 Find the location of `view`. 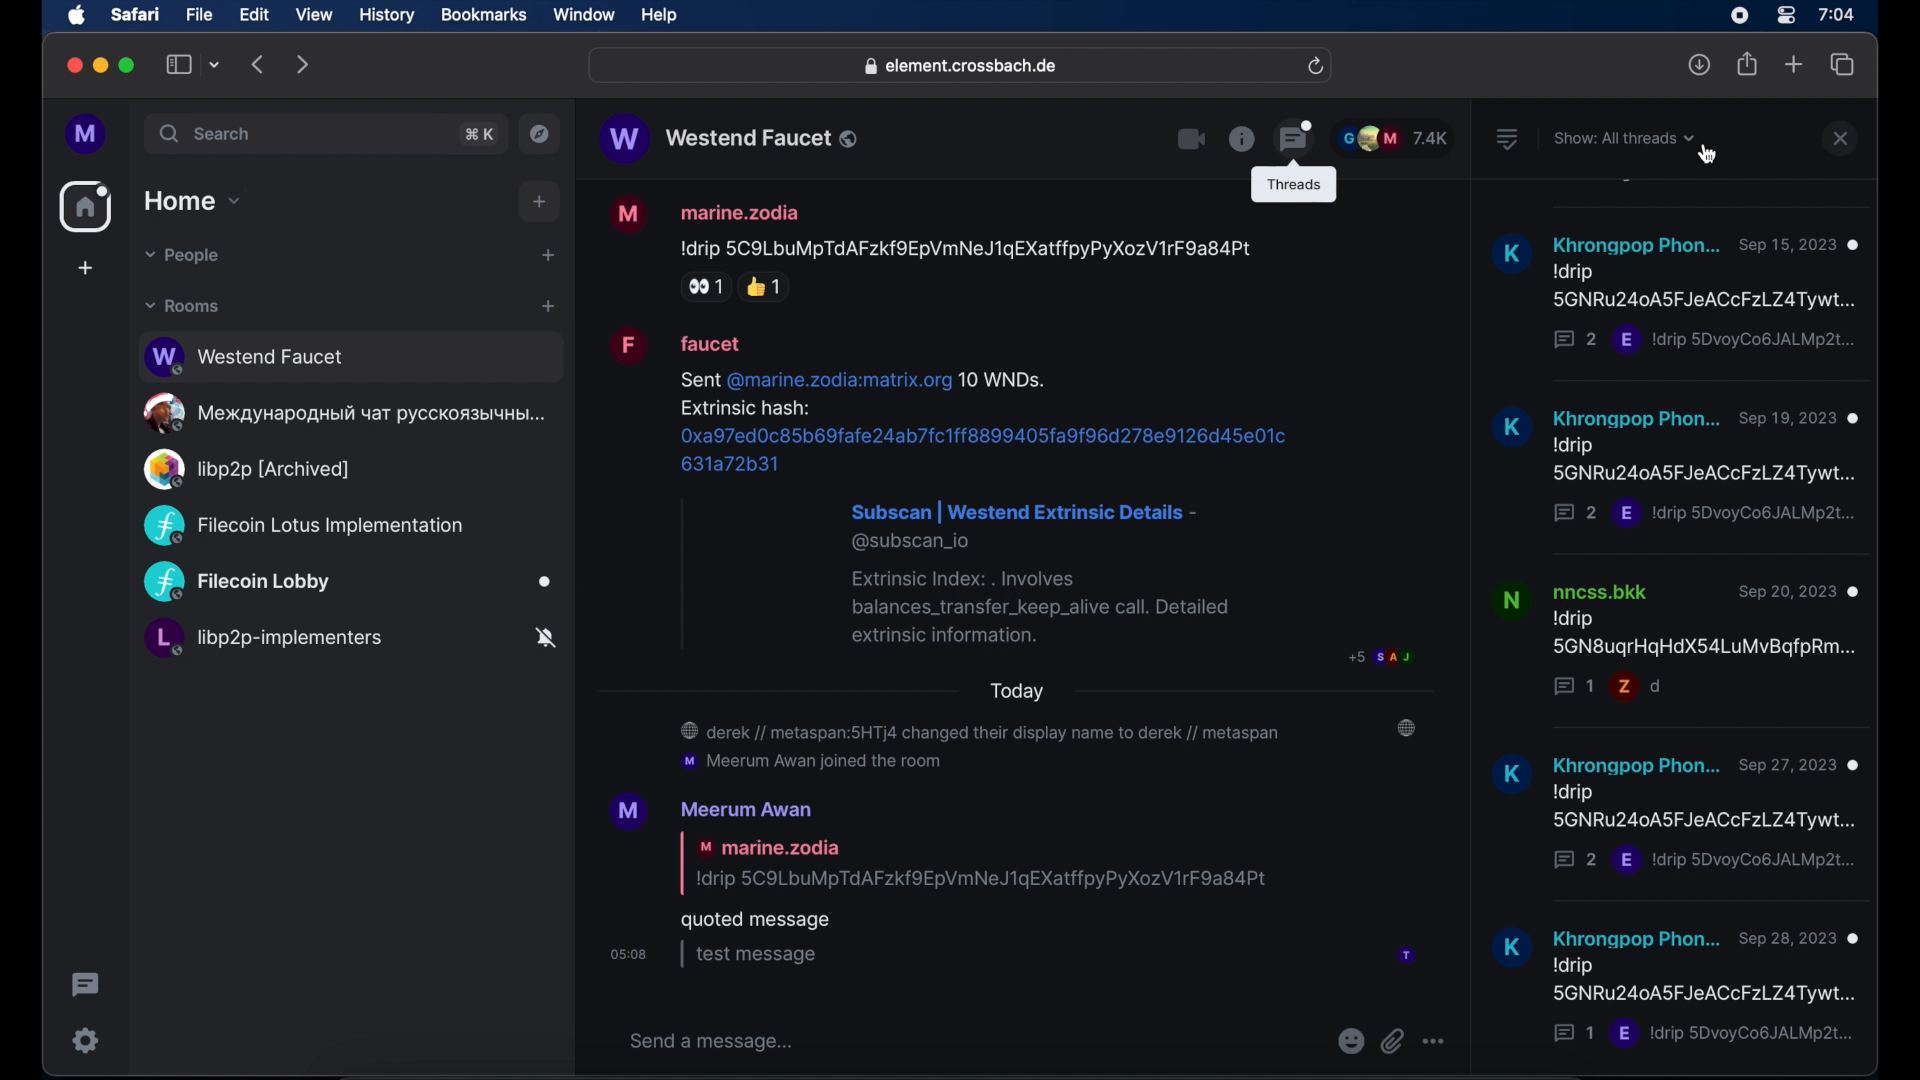

view is located at coordinates (314, 15).